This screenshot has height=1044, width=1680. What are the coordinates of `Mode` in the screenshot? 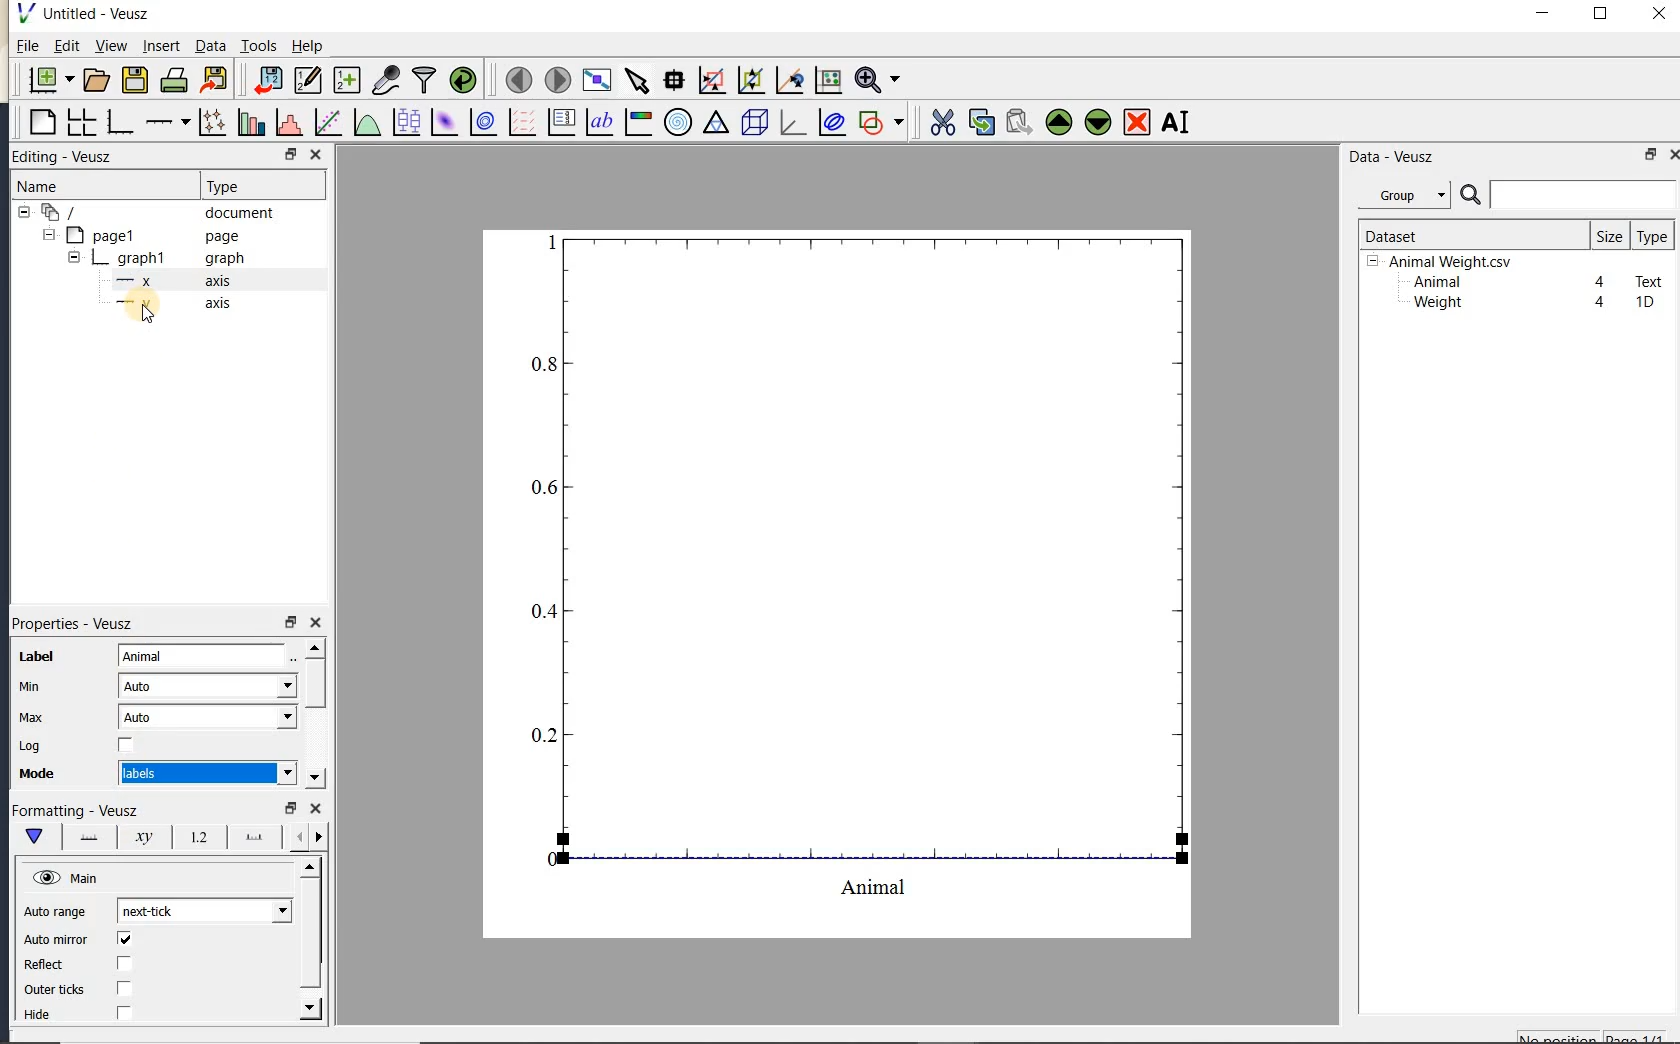 It's located at (34, 775).